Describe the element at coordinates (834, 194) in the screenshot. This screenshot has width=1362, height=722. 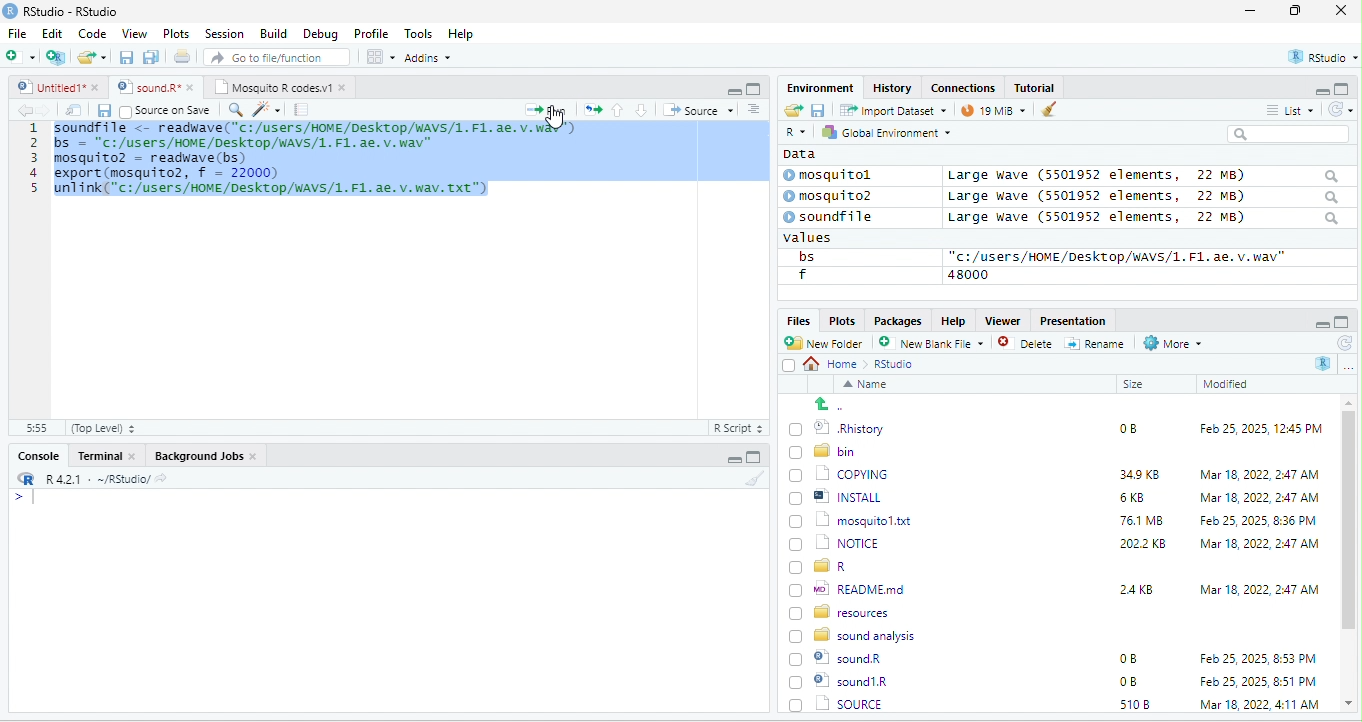
I see `© mosquito?` at that location.